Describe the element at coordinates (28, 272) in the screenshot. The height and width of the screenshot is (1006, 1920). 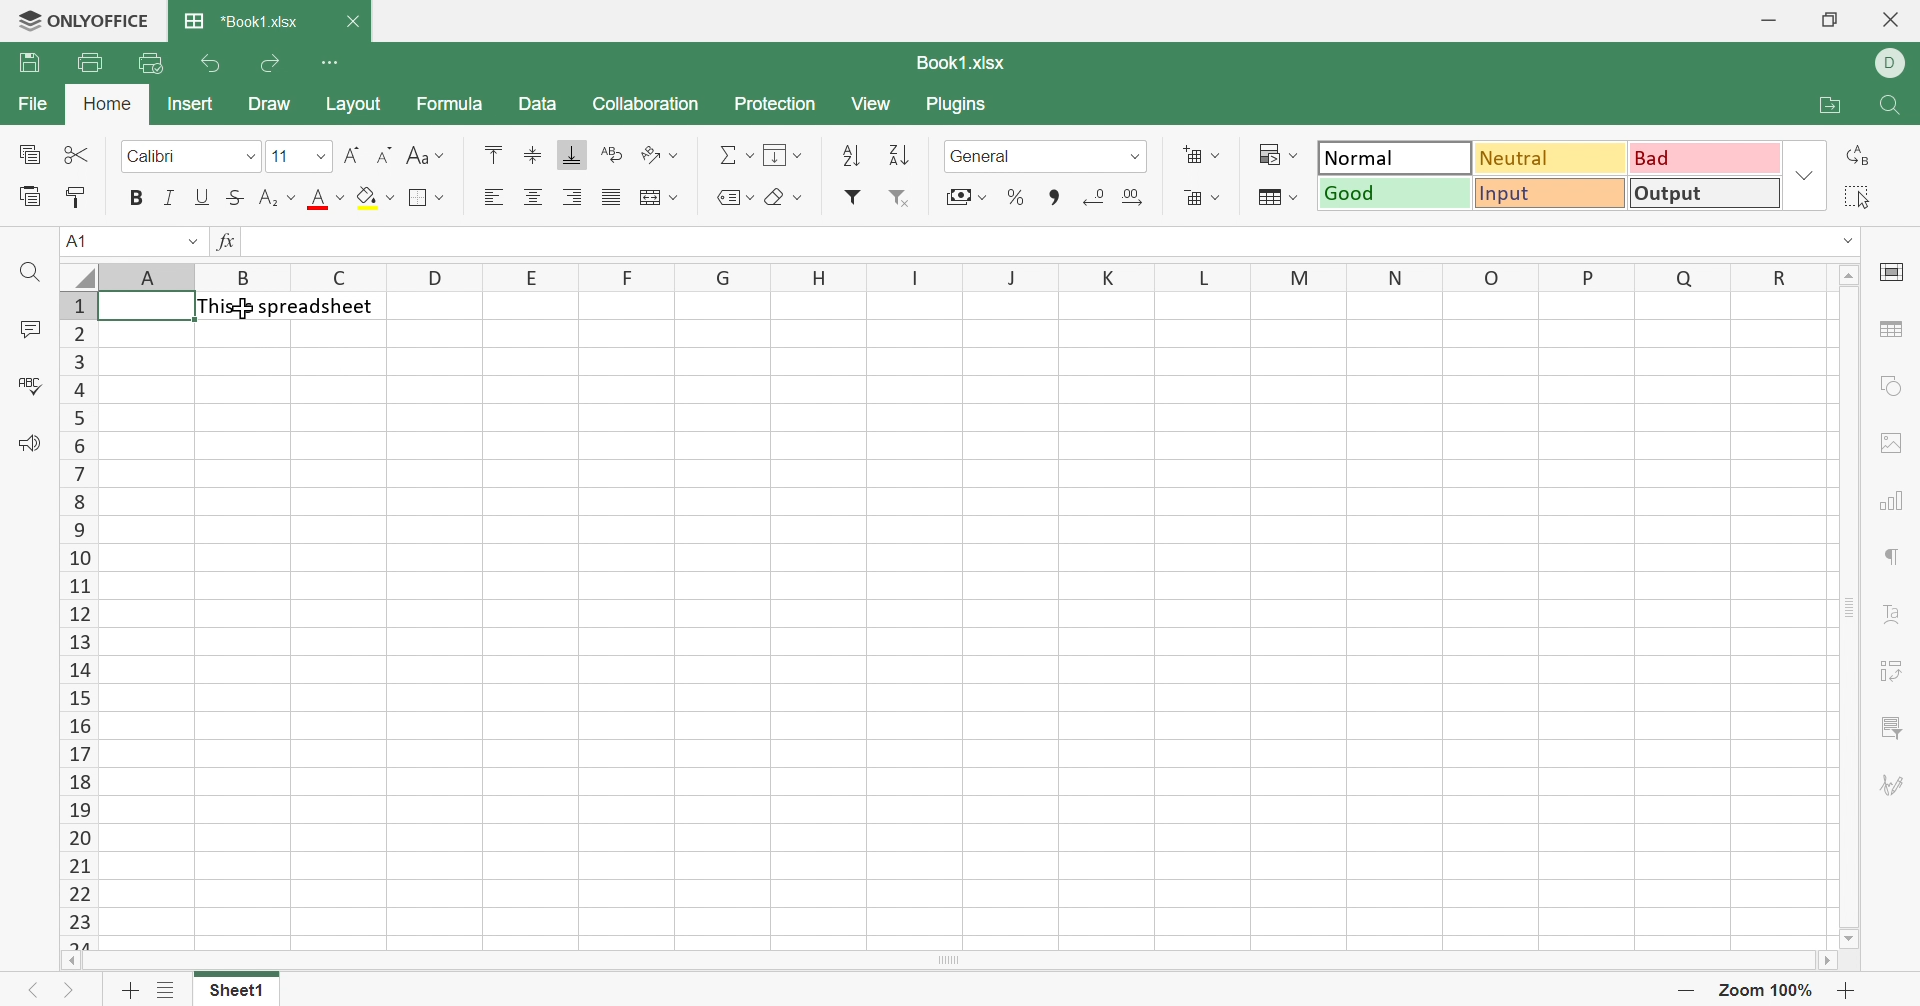
I see `Find` at that location.